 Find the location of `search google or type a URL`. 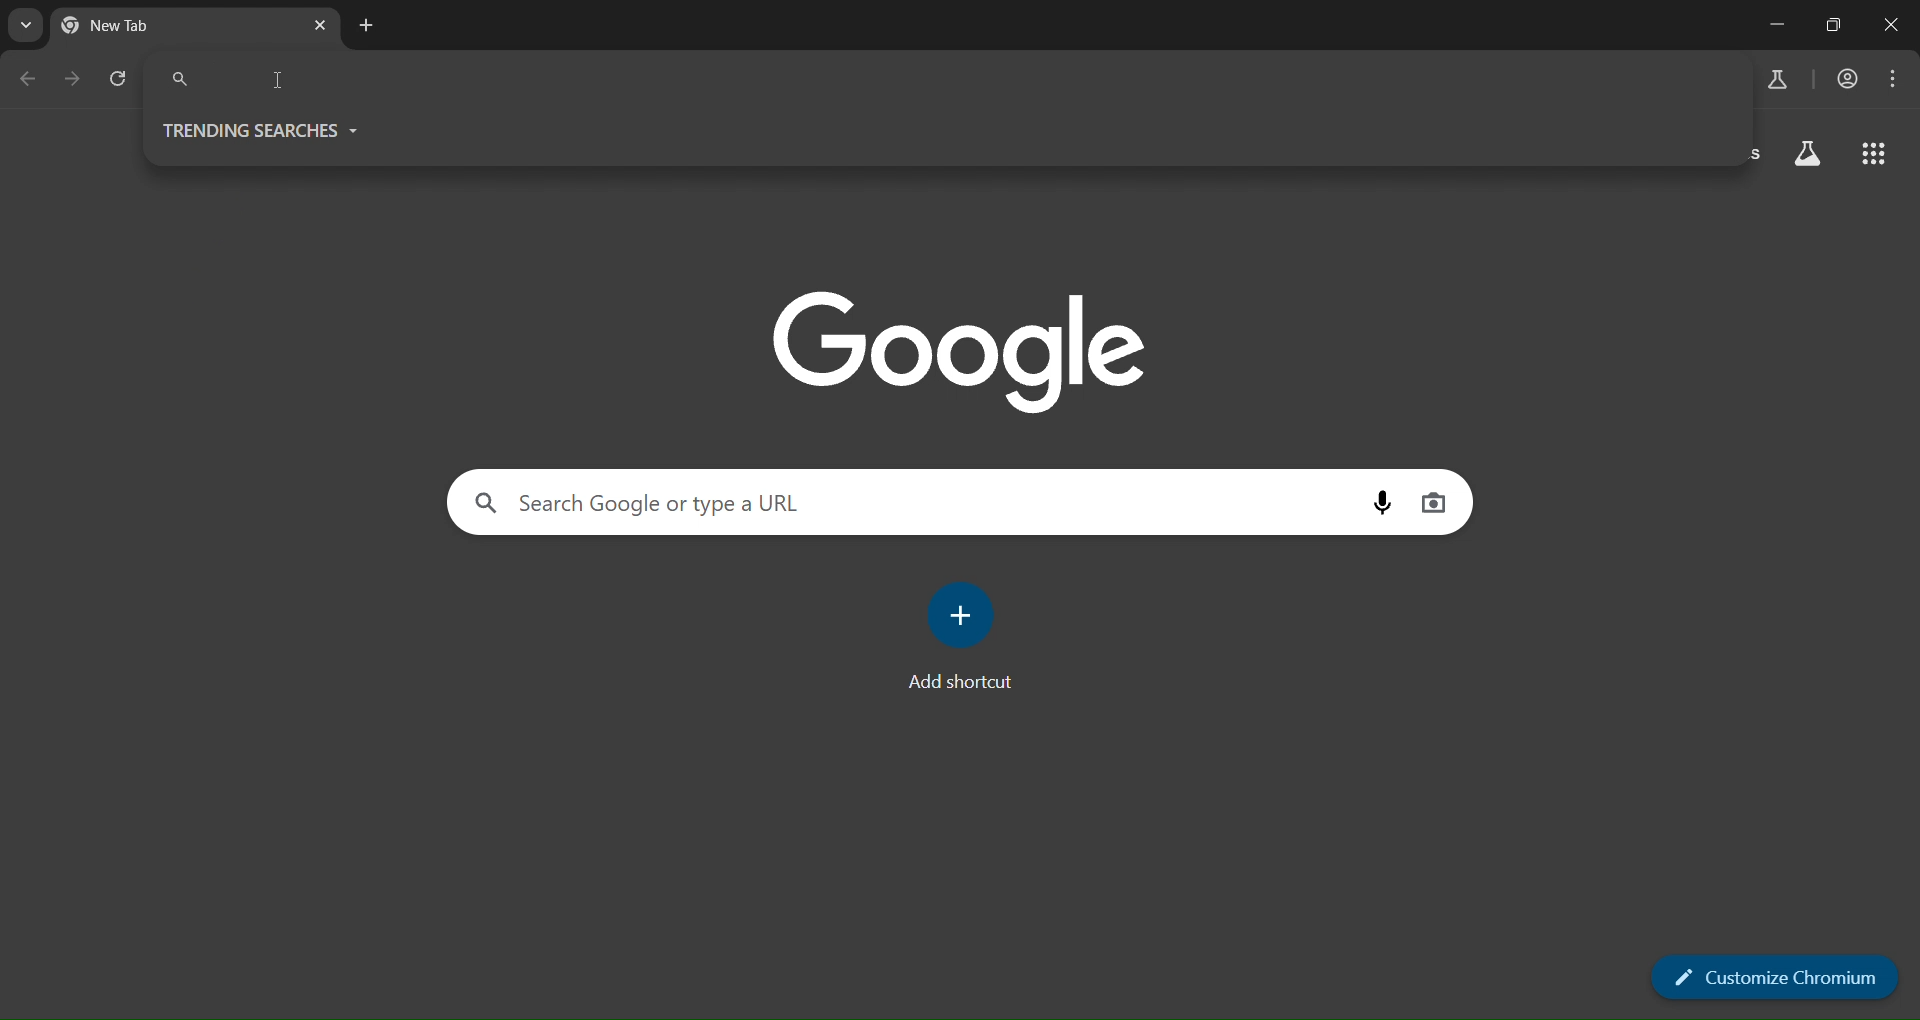

search google or type a URL is located at coordinates (910, 502).